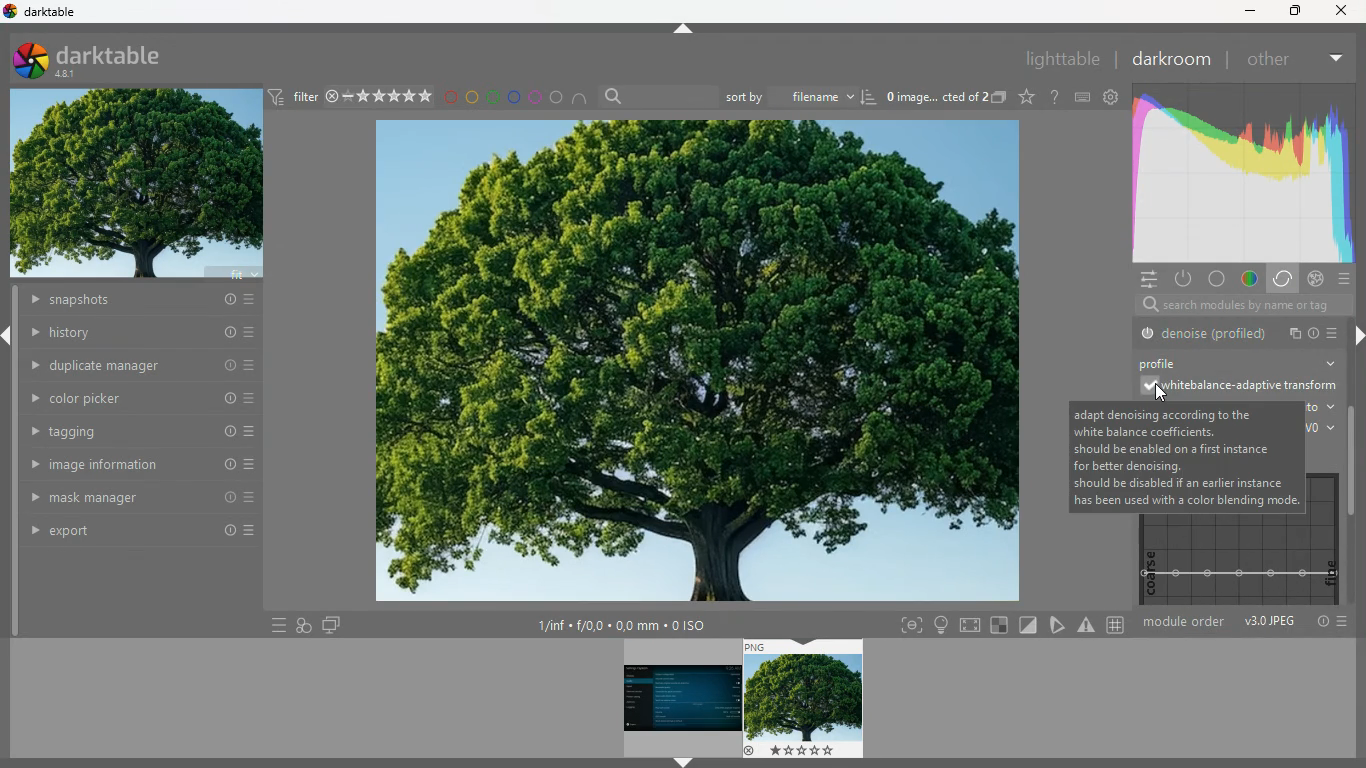  I want to click on rating, so click(381, 97).